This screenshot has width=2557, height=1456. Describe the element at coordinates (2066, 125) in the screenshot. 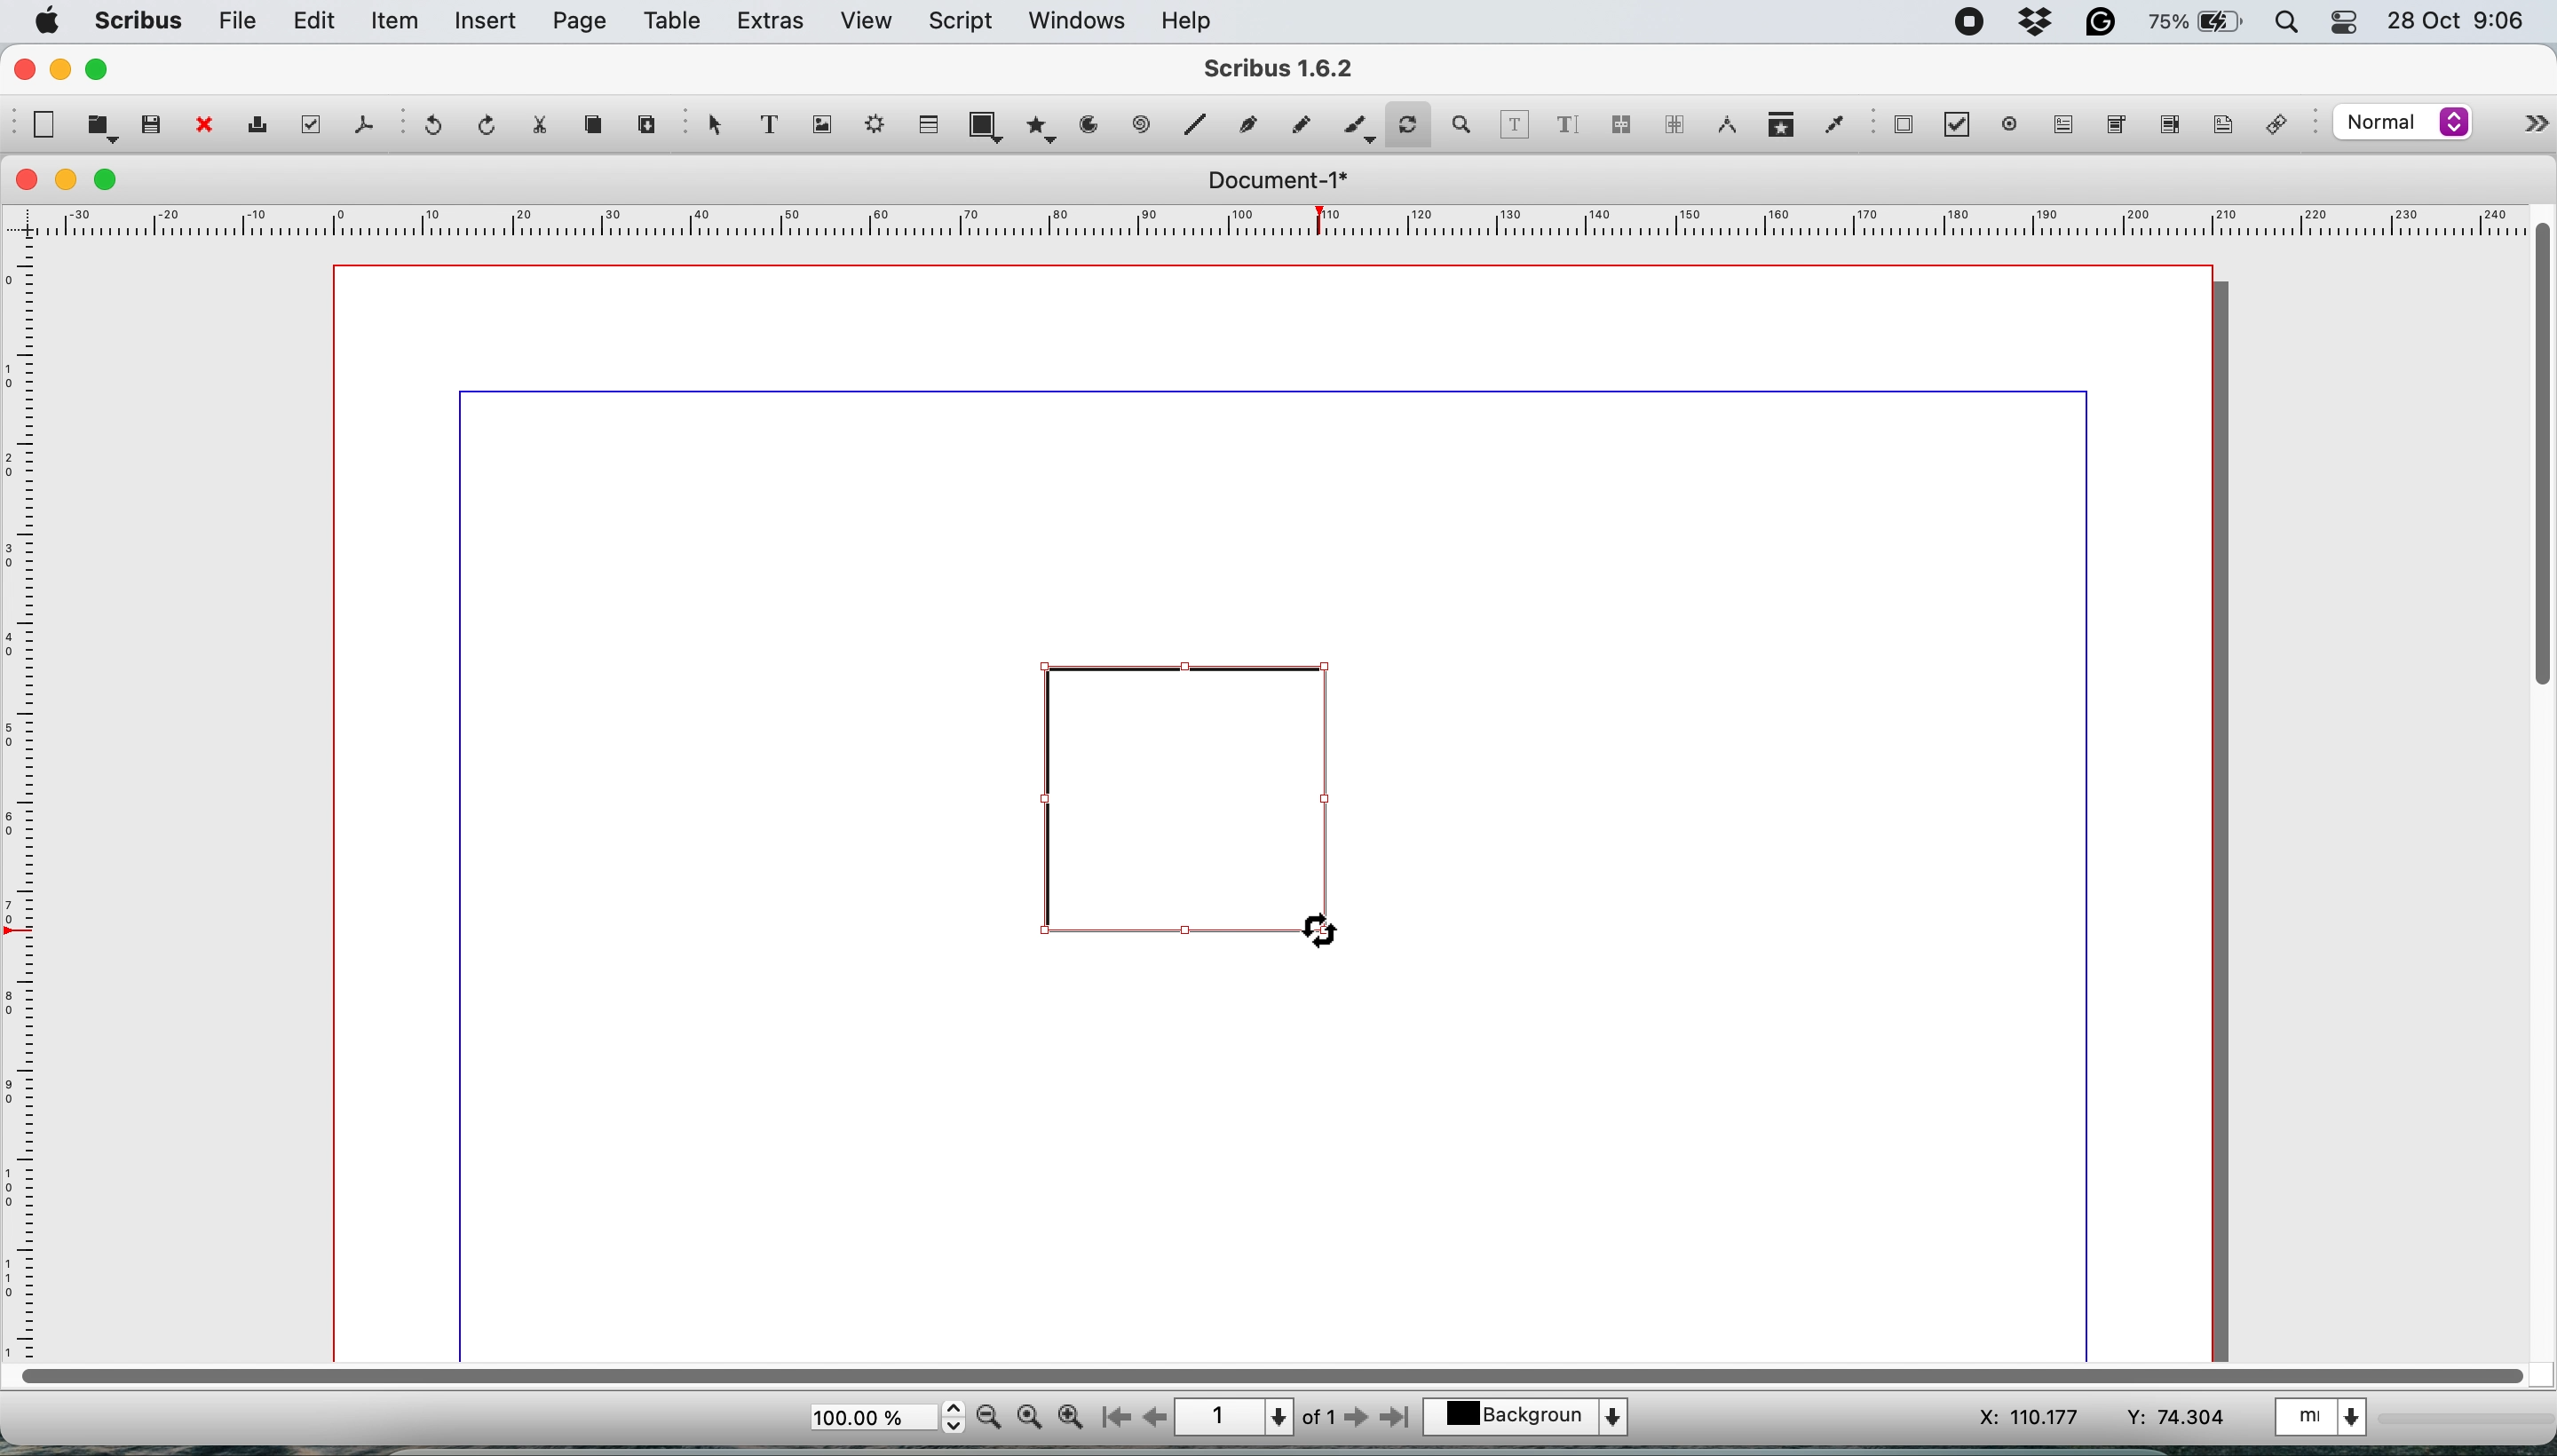

I see `pdf text button` at that location.